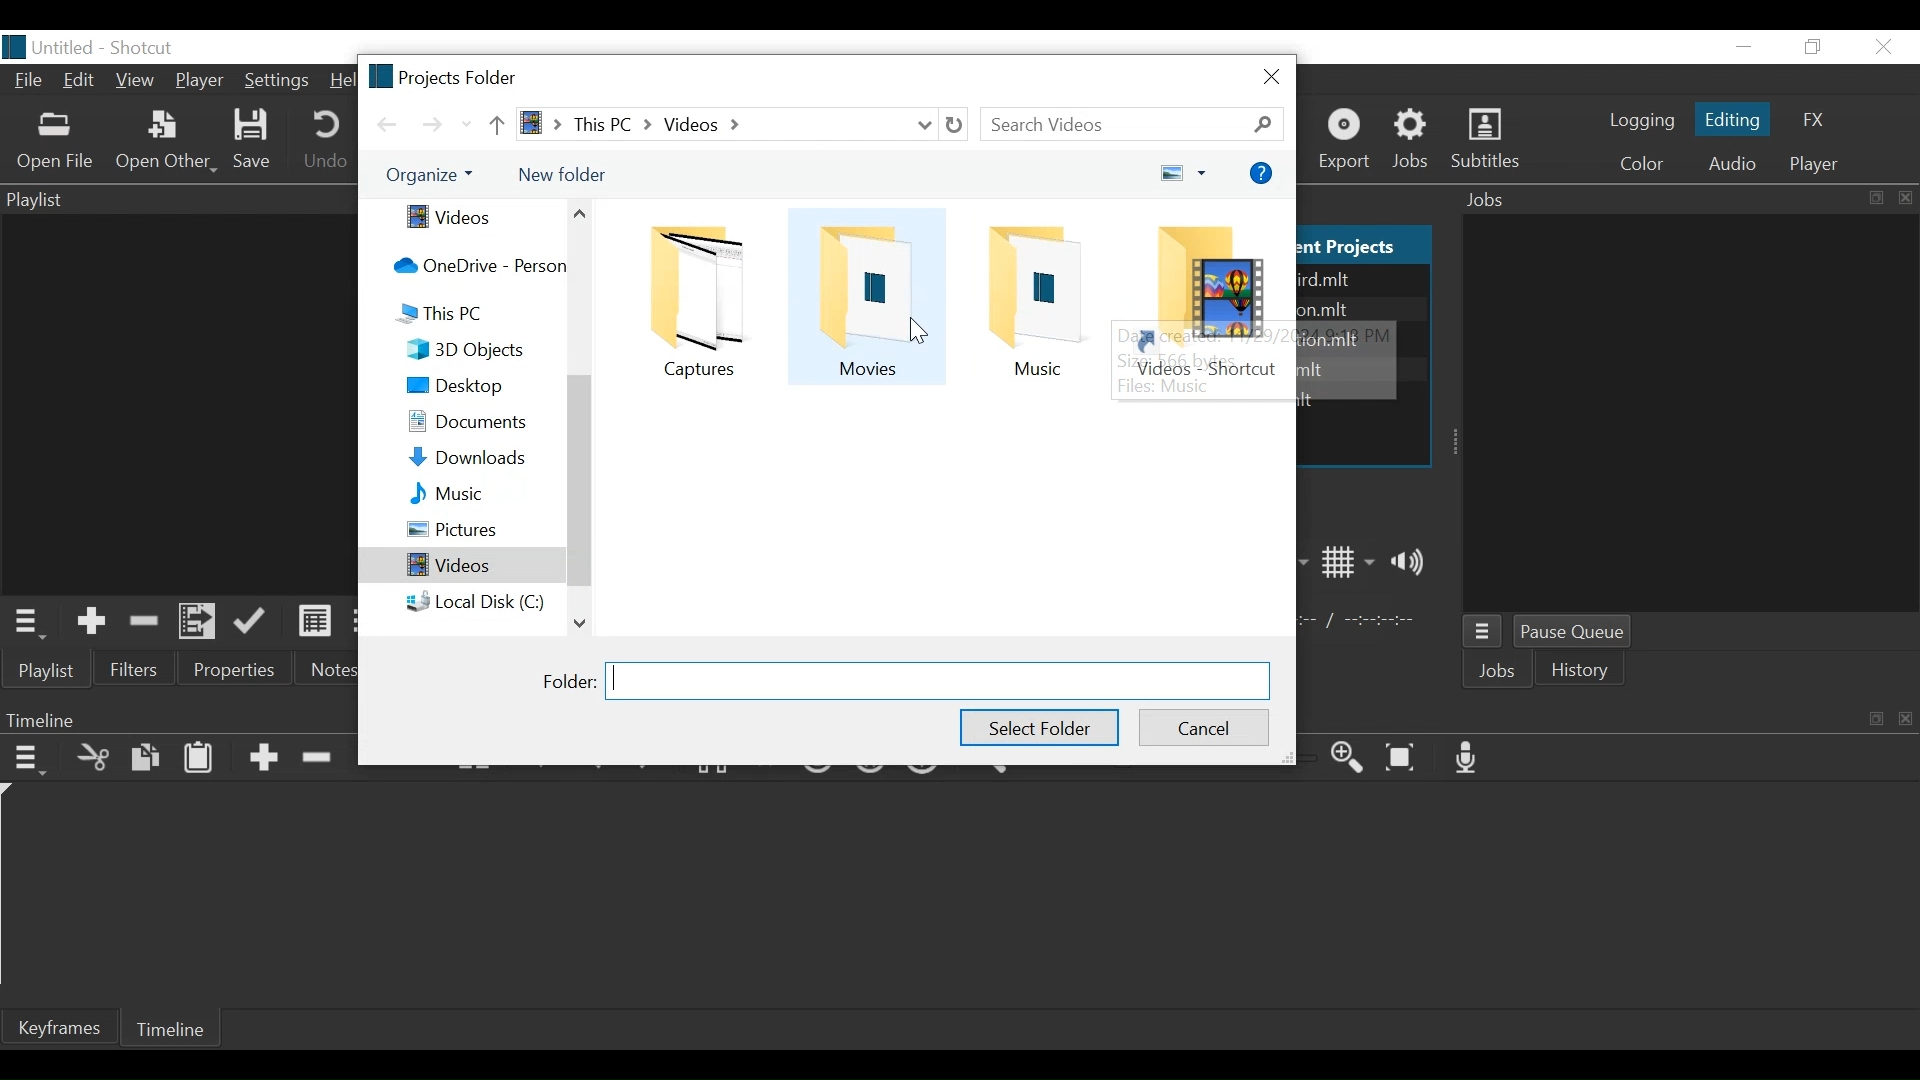  I want to click on Local Disk (C:), so click(475, 599).